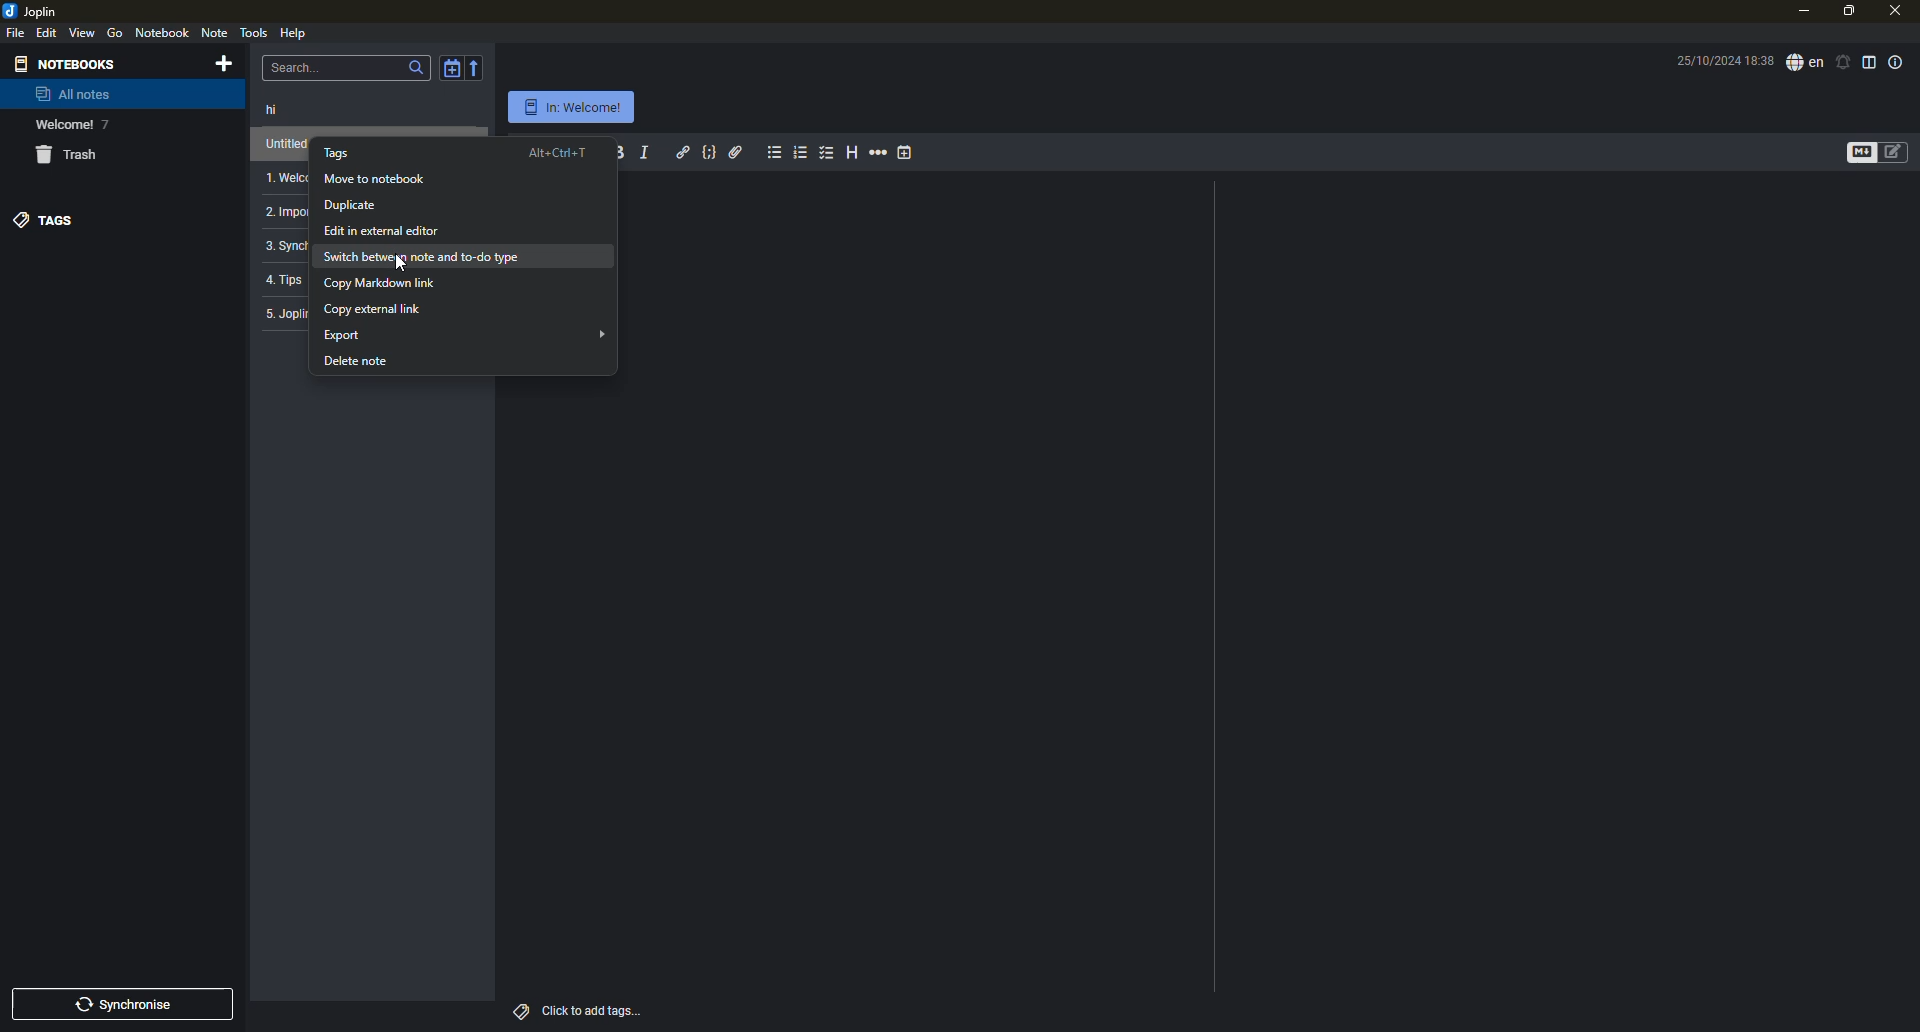 This screenshot has height=1032, width=1920. I want to click on cursor, so click(401, 263).